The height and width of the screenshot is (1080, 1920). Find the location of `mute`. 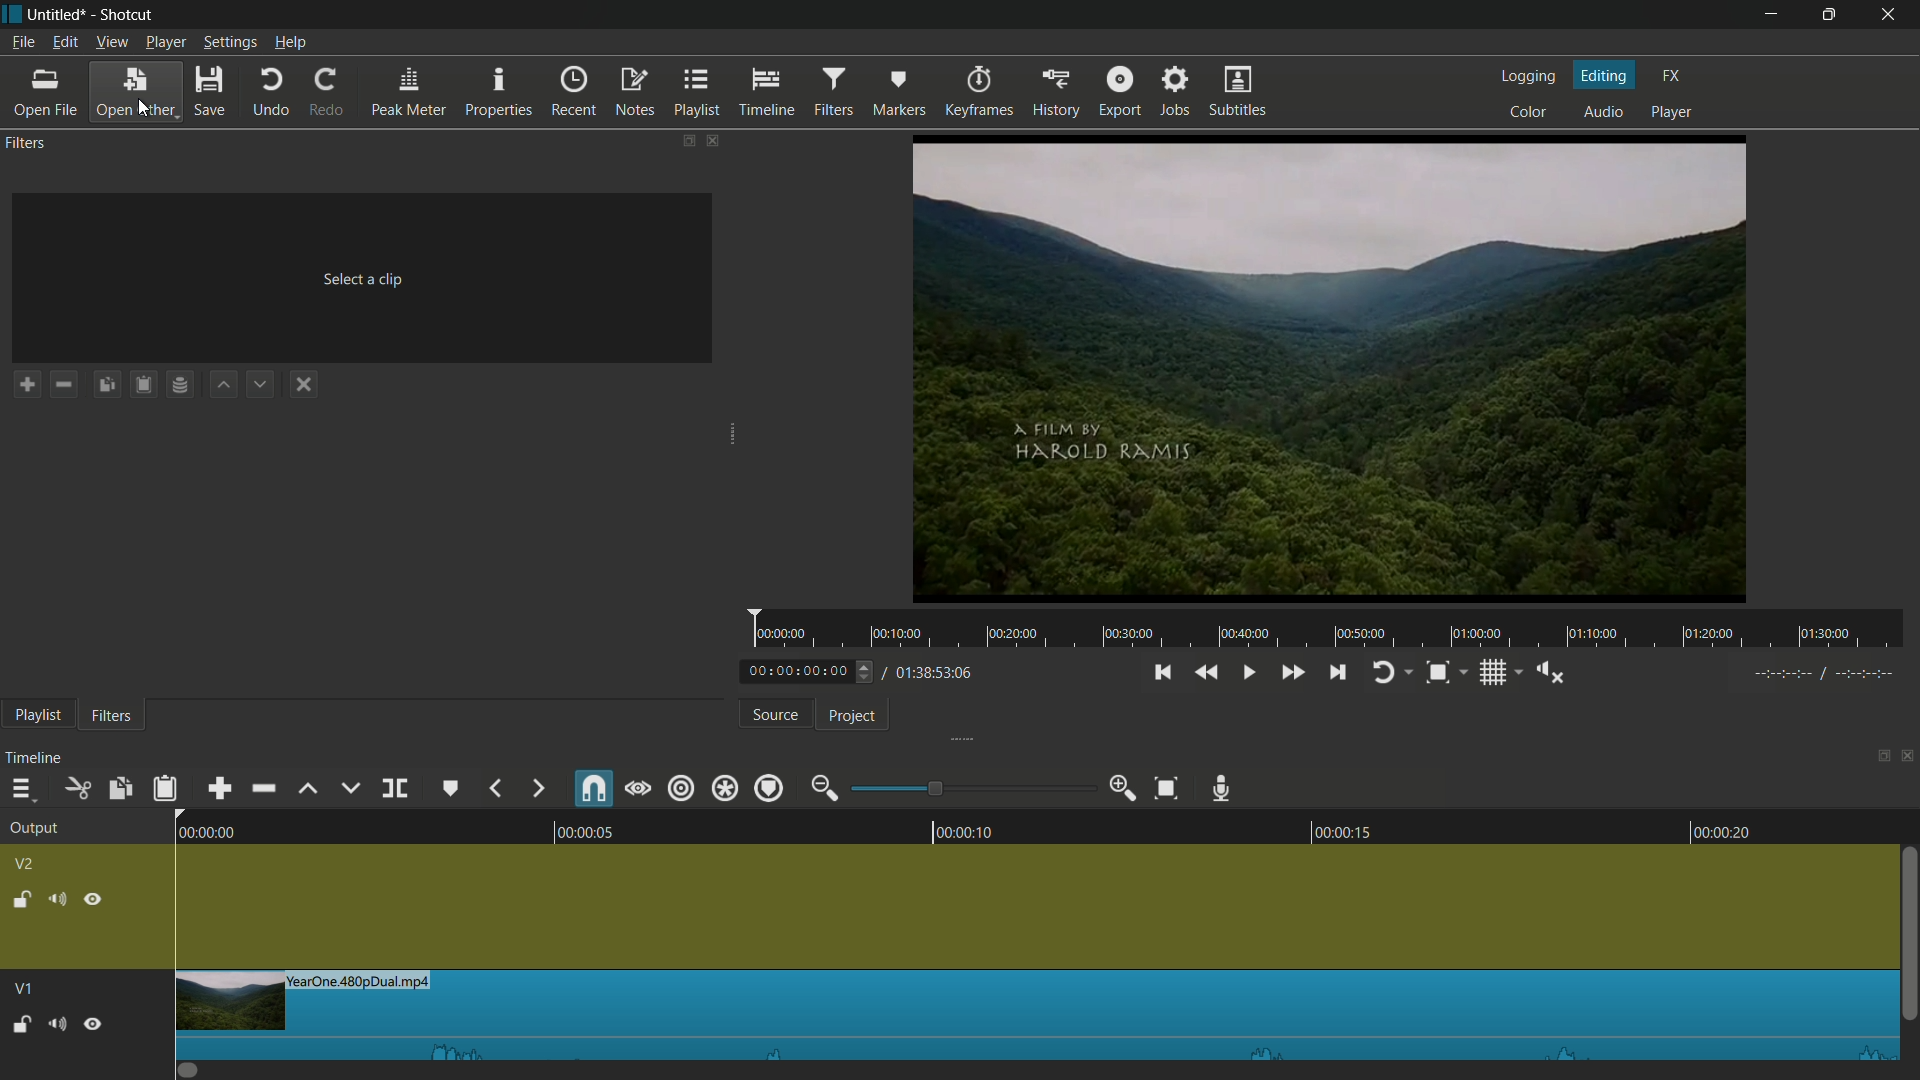

mute is located at coordinates (56, 898).